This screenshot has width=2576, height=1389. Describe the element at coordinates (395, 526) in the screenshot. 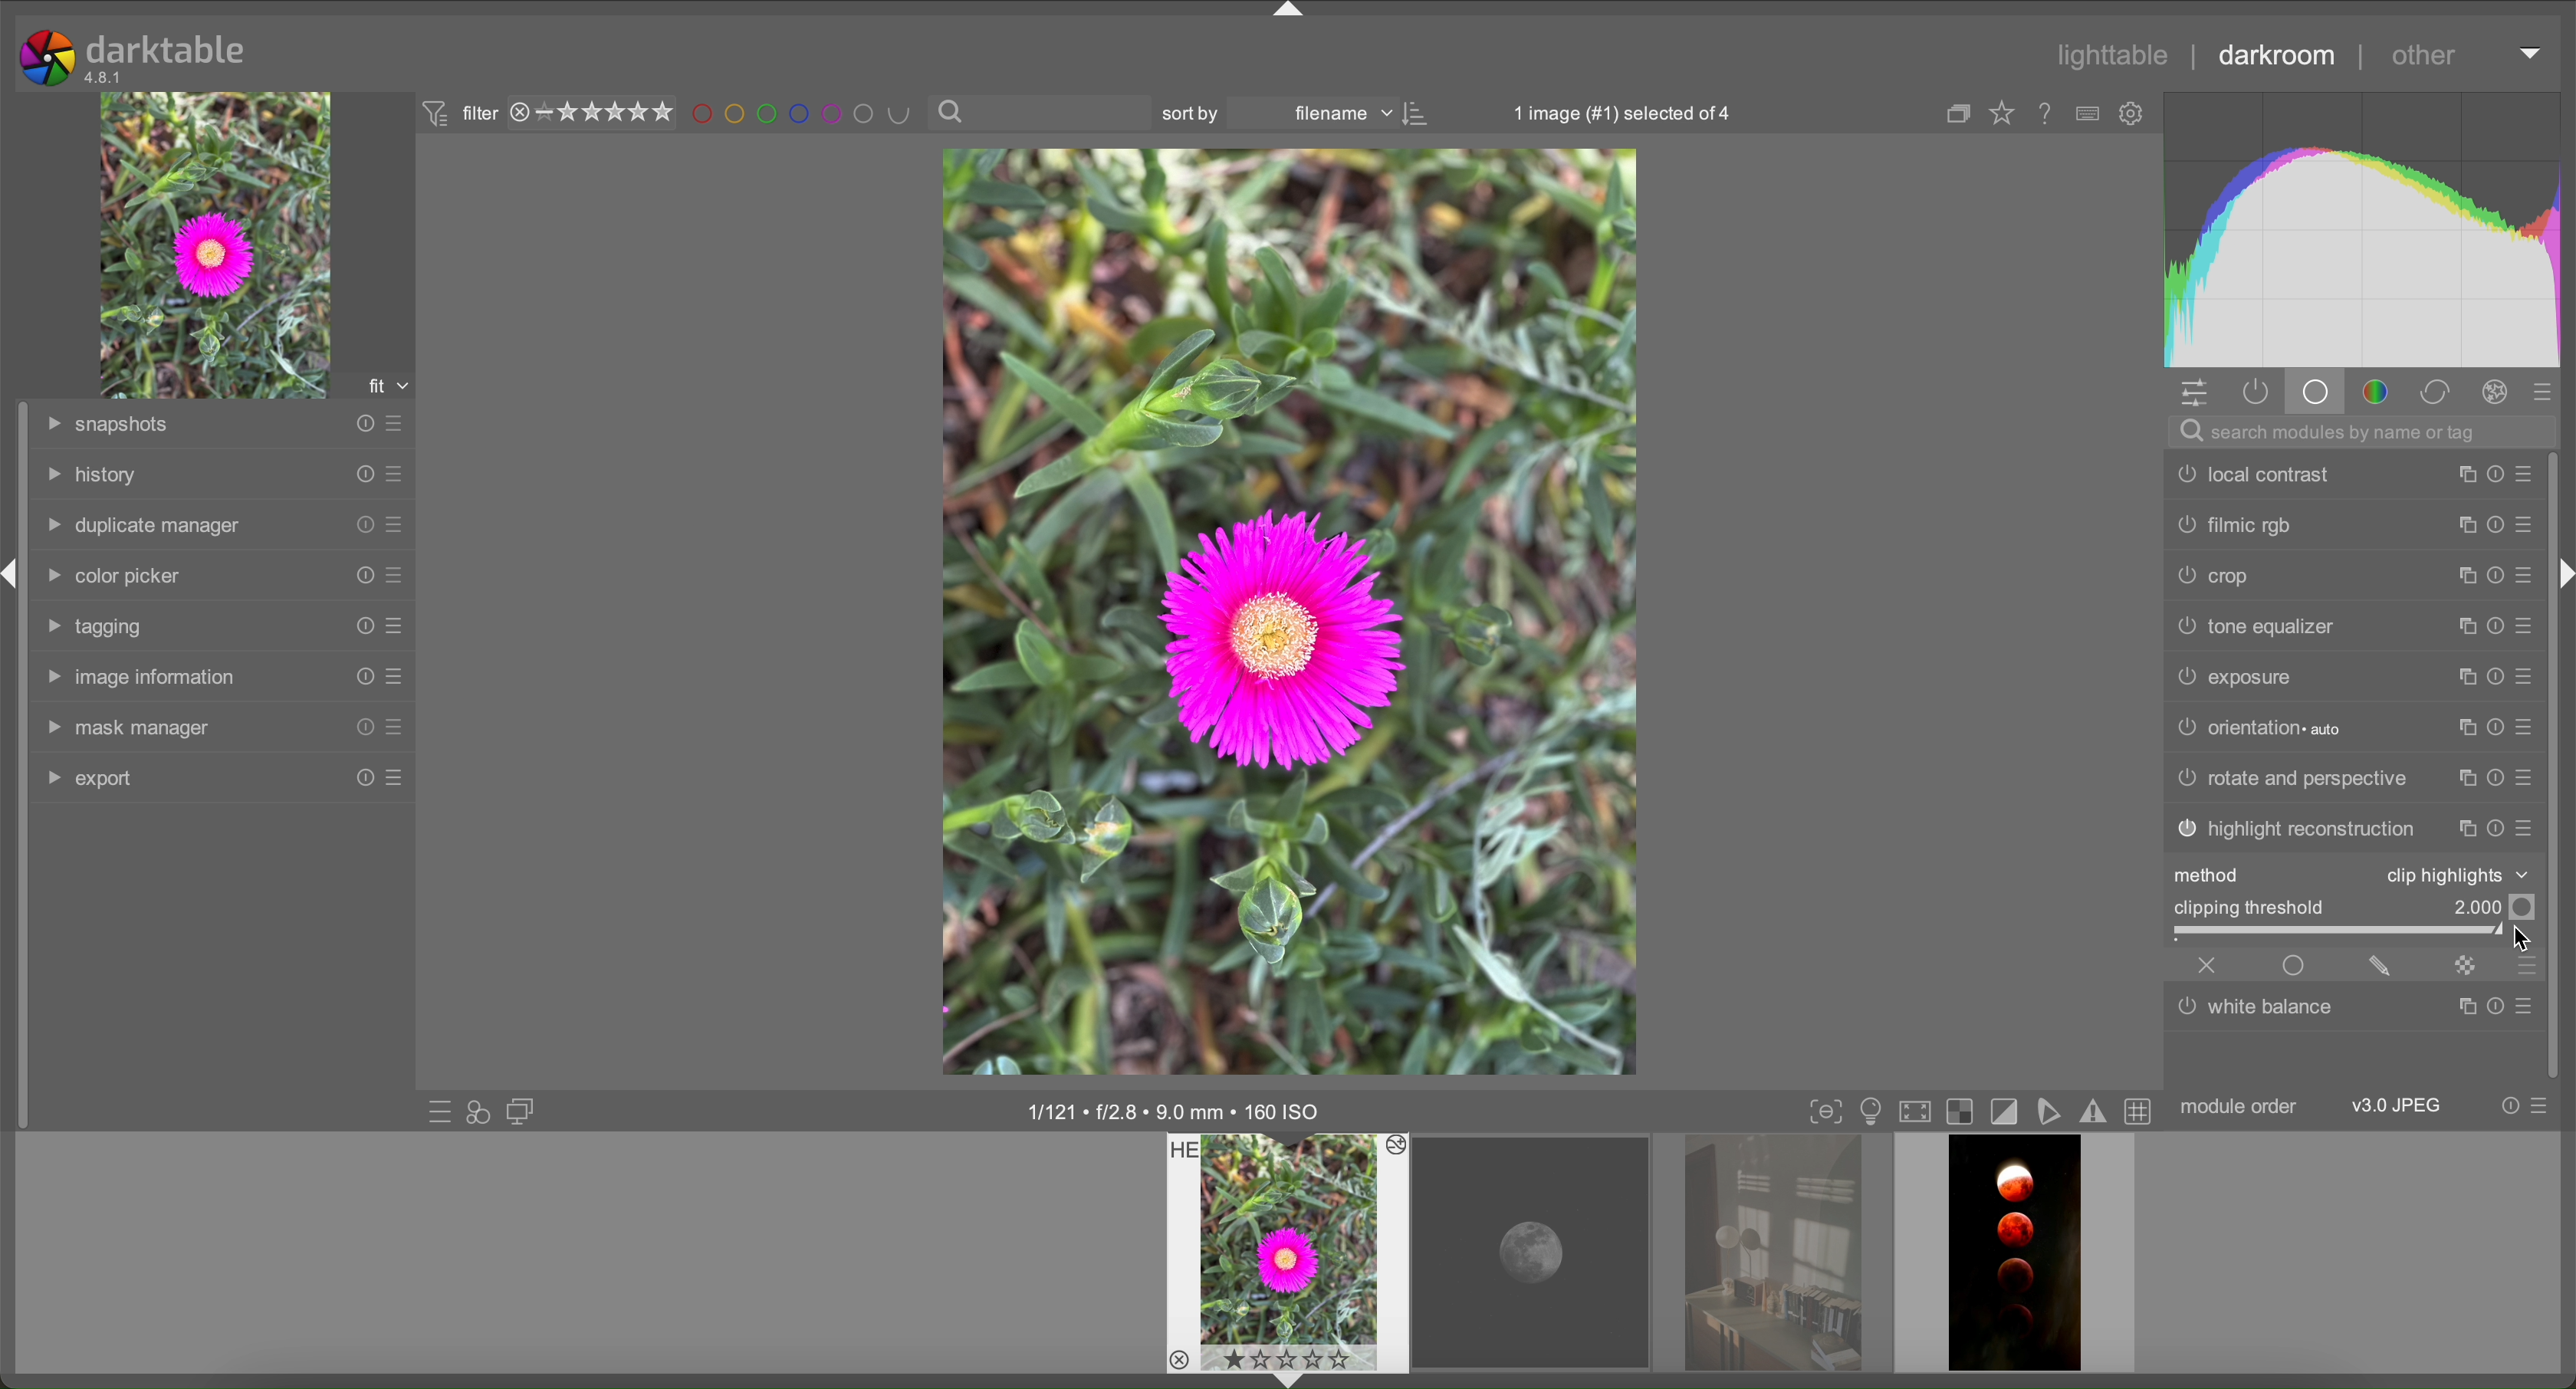

I see `presets` at that location.